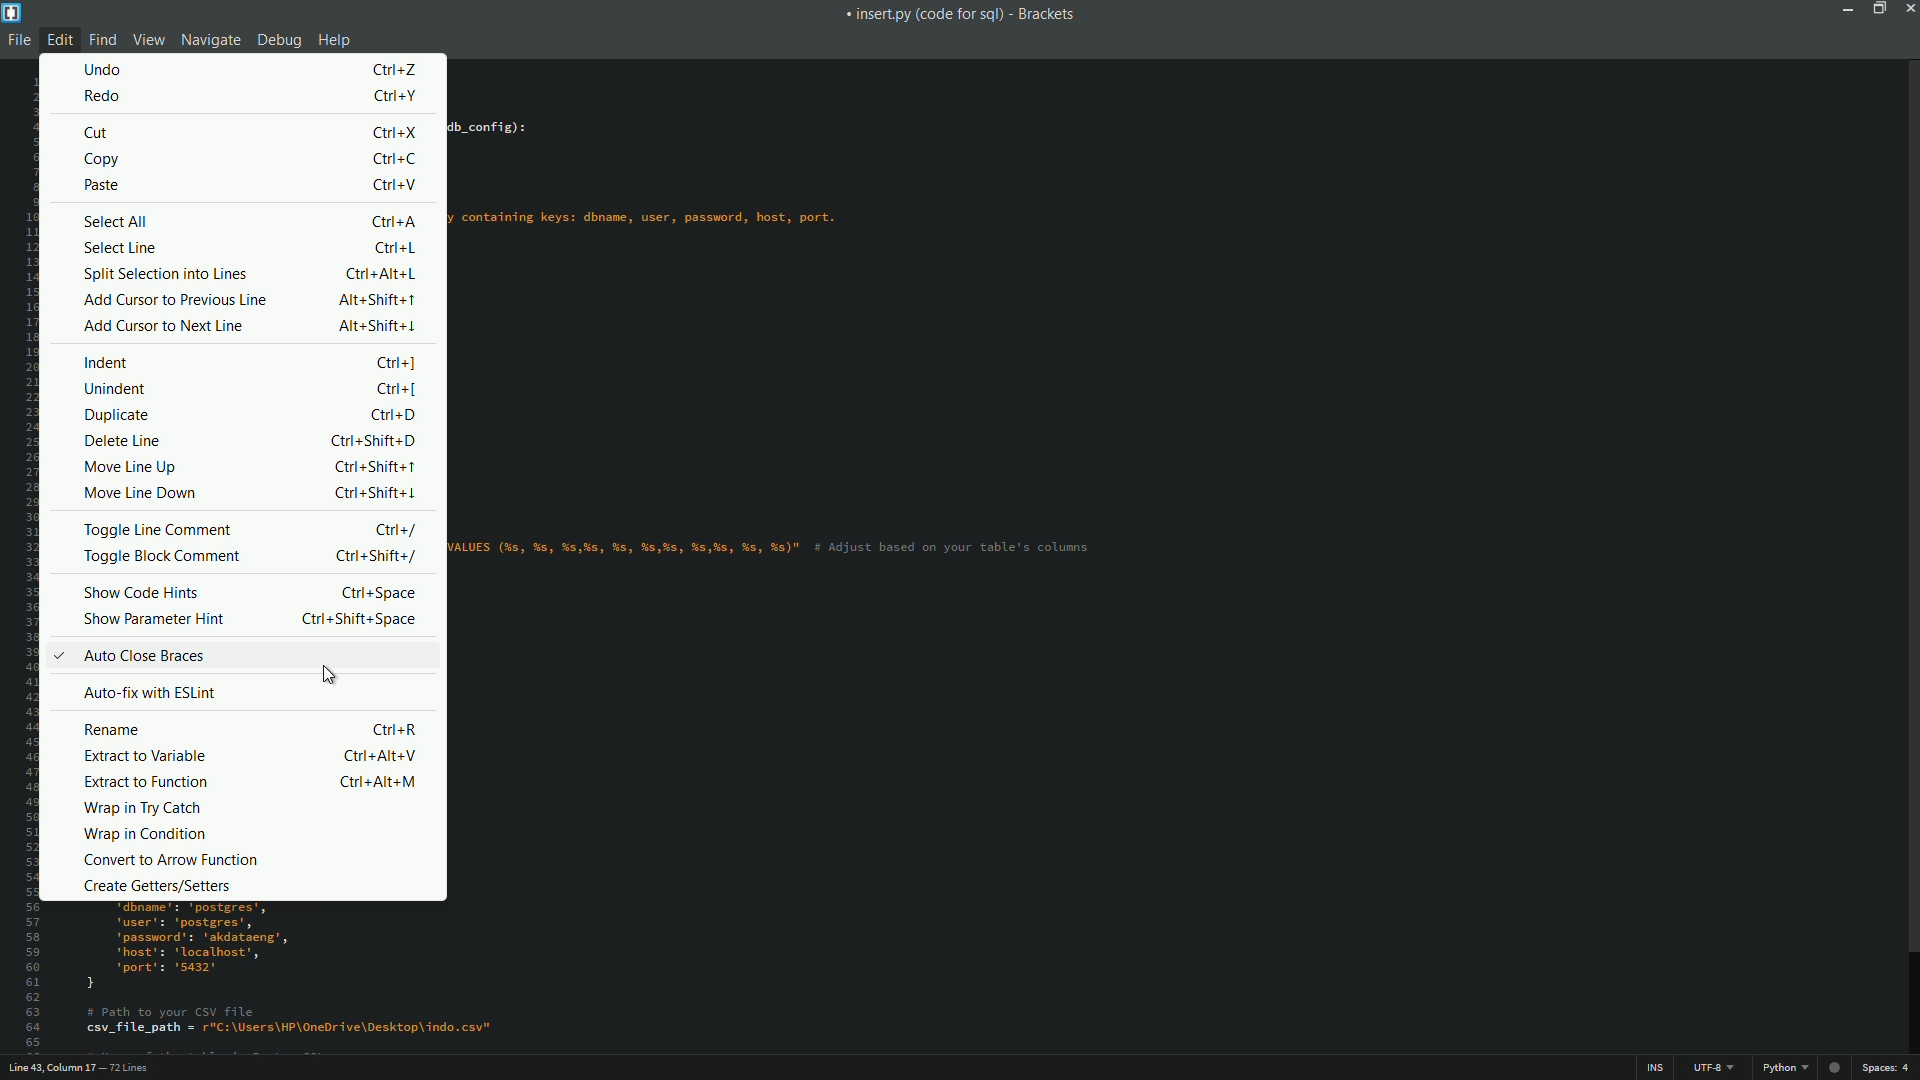  Describe the element at coordinates (113, 731) in the screenshot. I see `rename` at that location.